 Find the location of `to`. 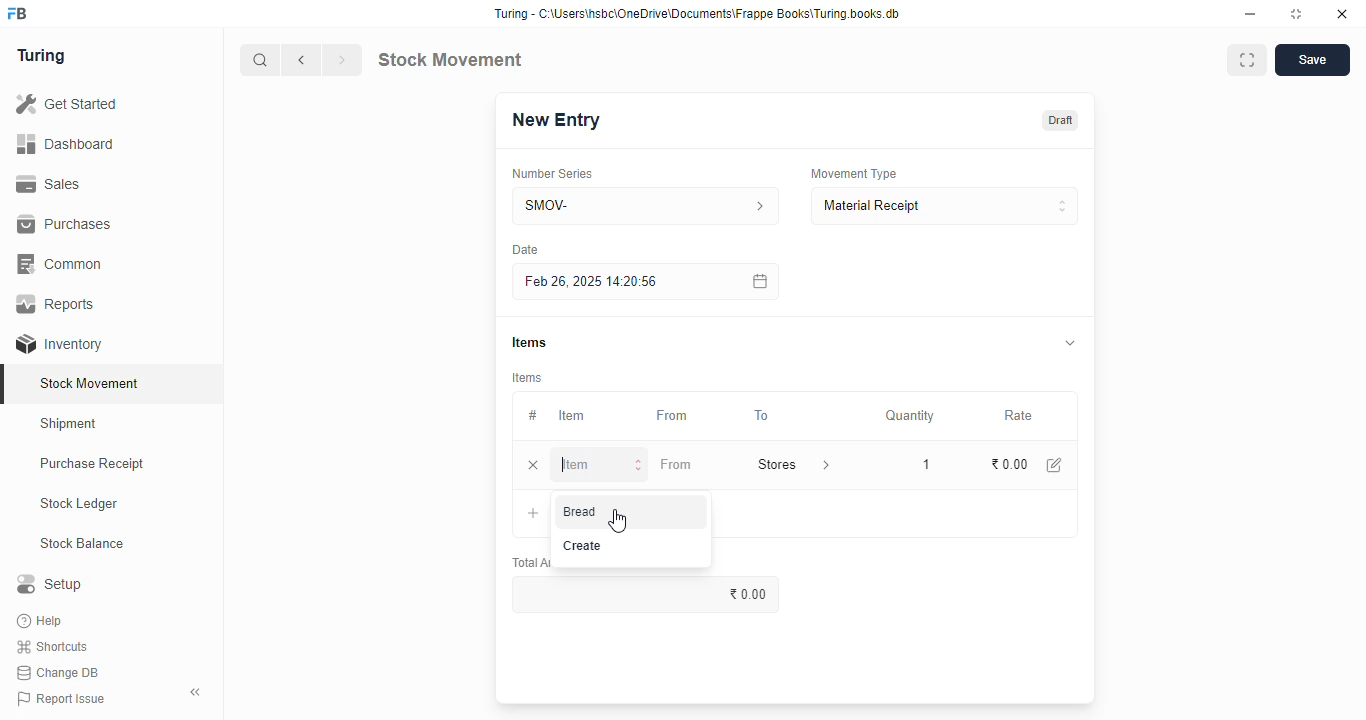

to is located at coordinates (763, 416).